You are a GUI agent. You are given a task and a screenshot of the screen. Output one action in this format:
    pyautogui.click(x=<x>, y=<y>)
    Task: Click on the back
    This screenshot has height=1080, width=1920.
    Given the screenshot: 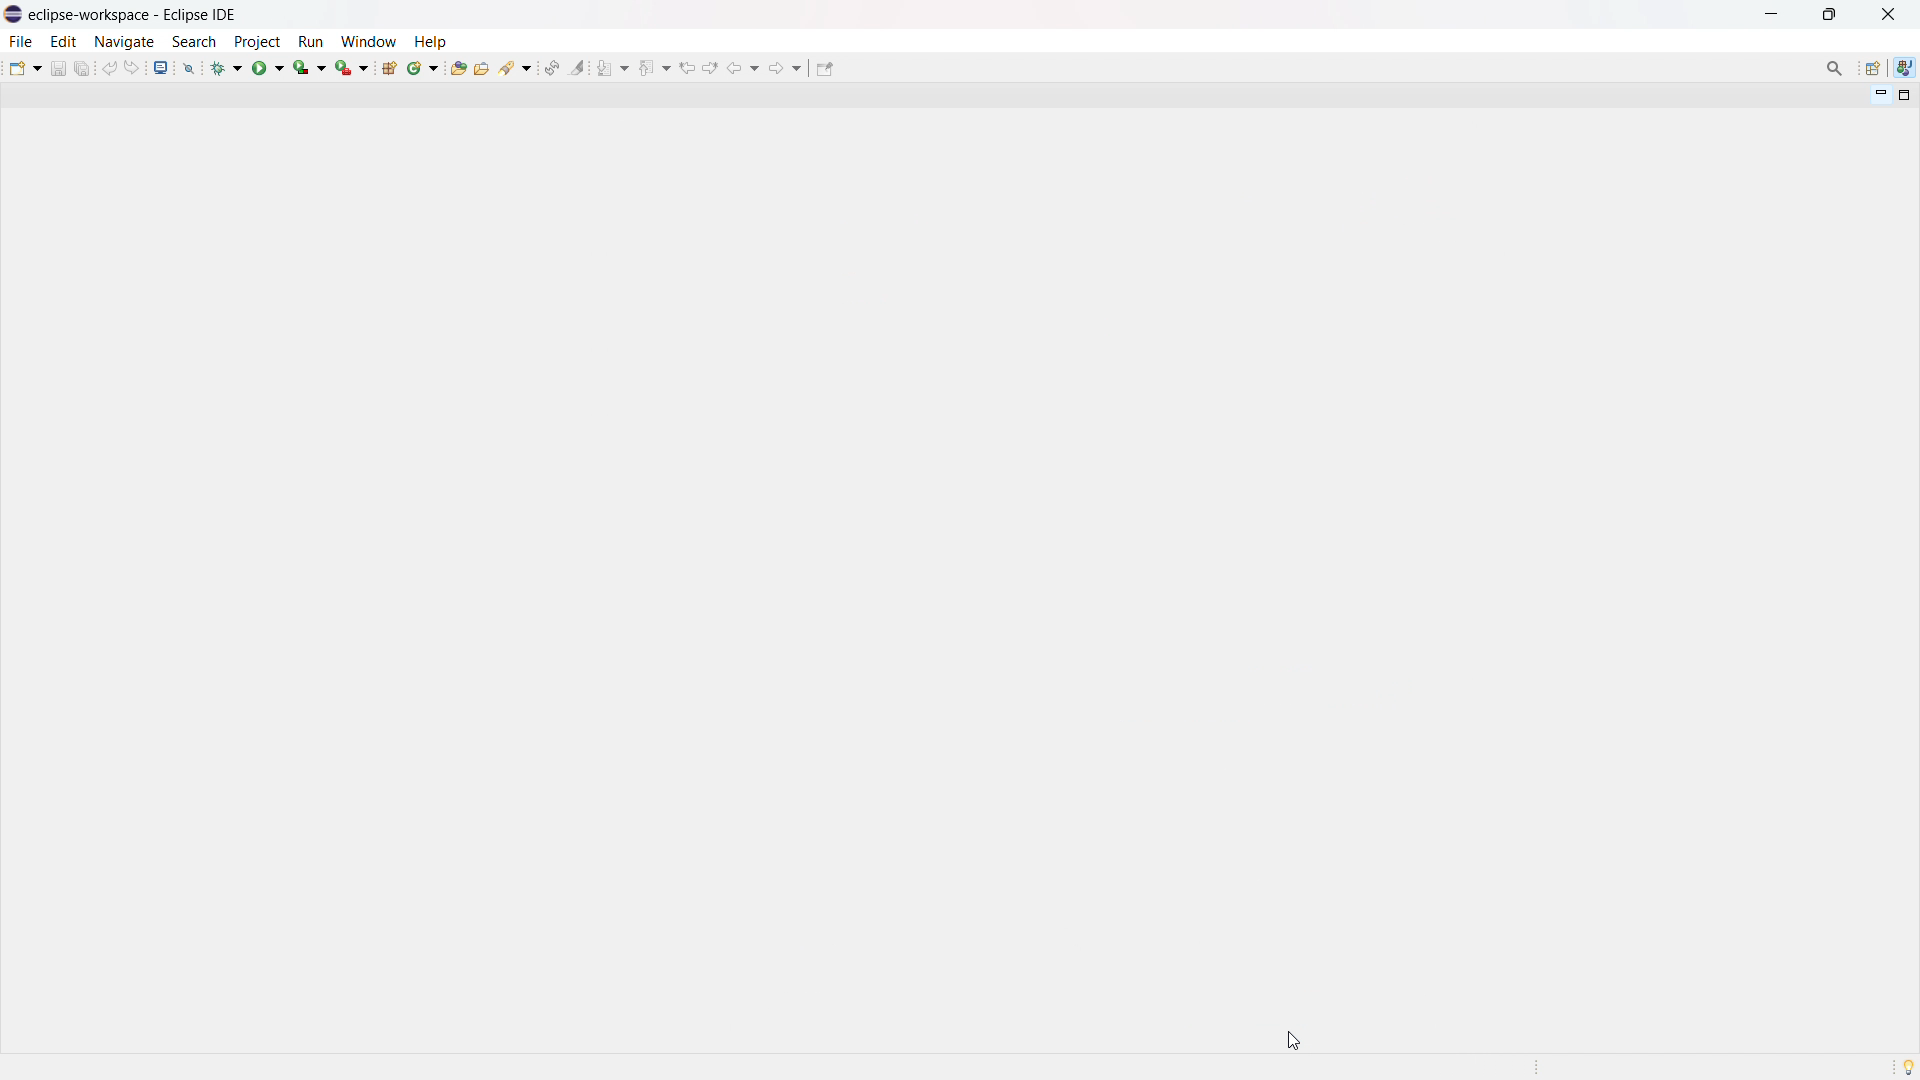 What is the action you would take?
    pyautogui.click(x=743, y=68)
    